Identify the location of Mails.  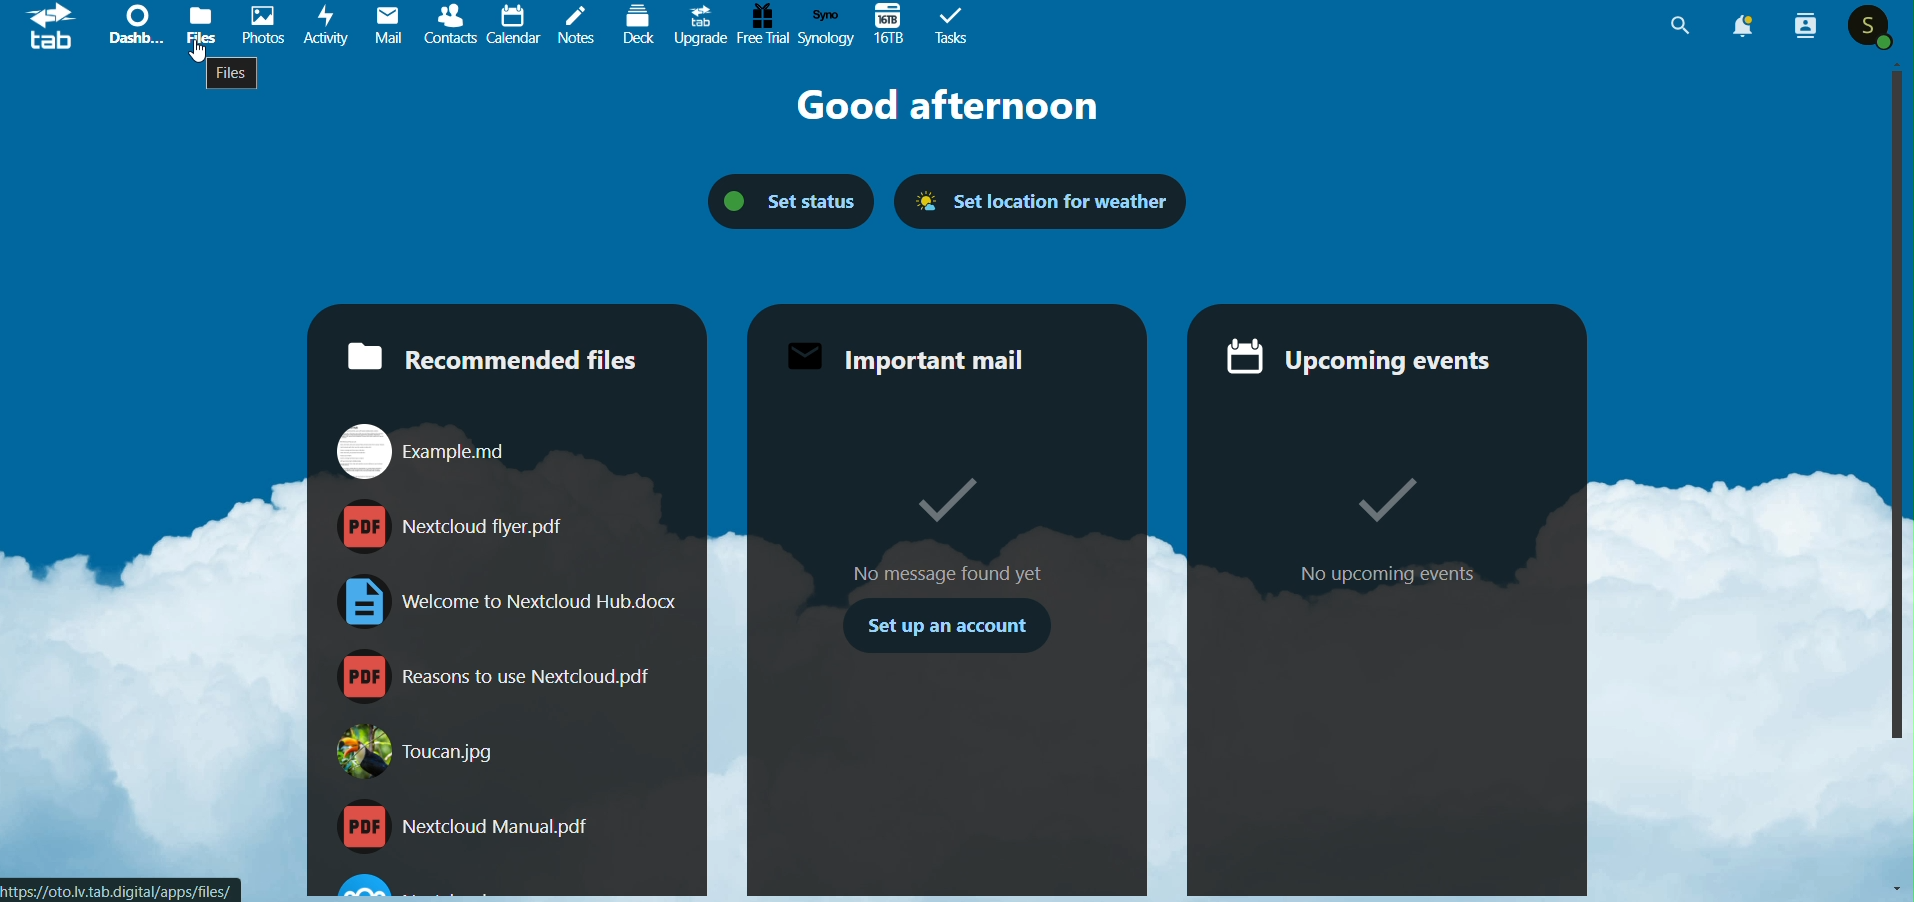
(386, 23).